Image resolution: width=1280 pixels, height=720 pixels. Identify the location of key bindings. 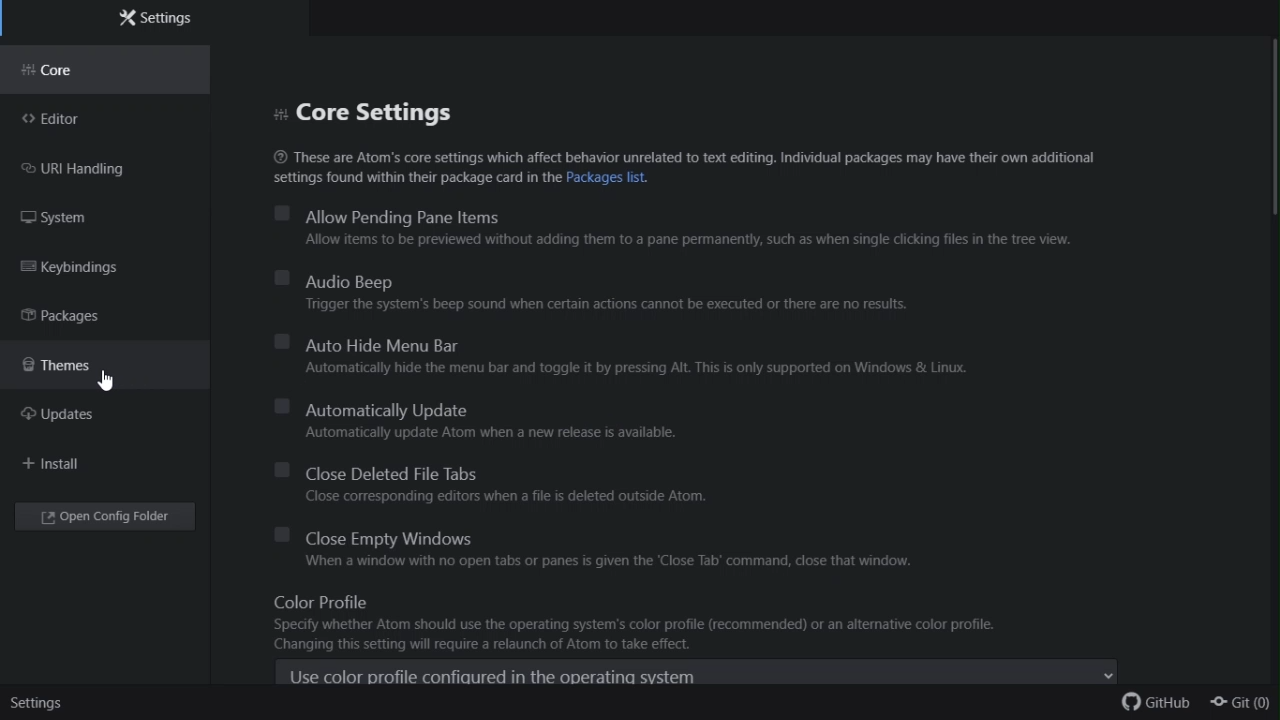
(105, 271).